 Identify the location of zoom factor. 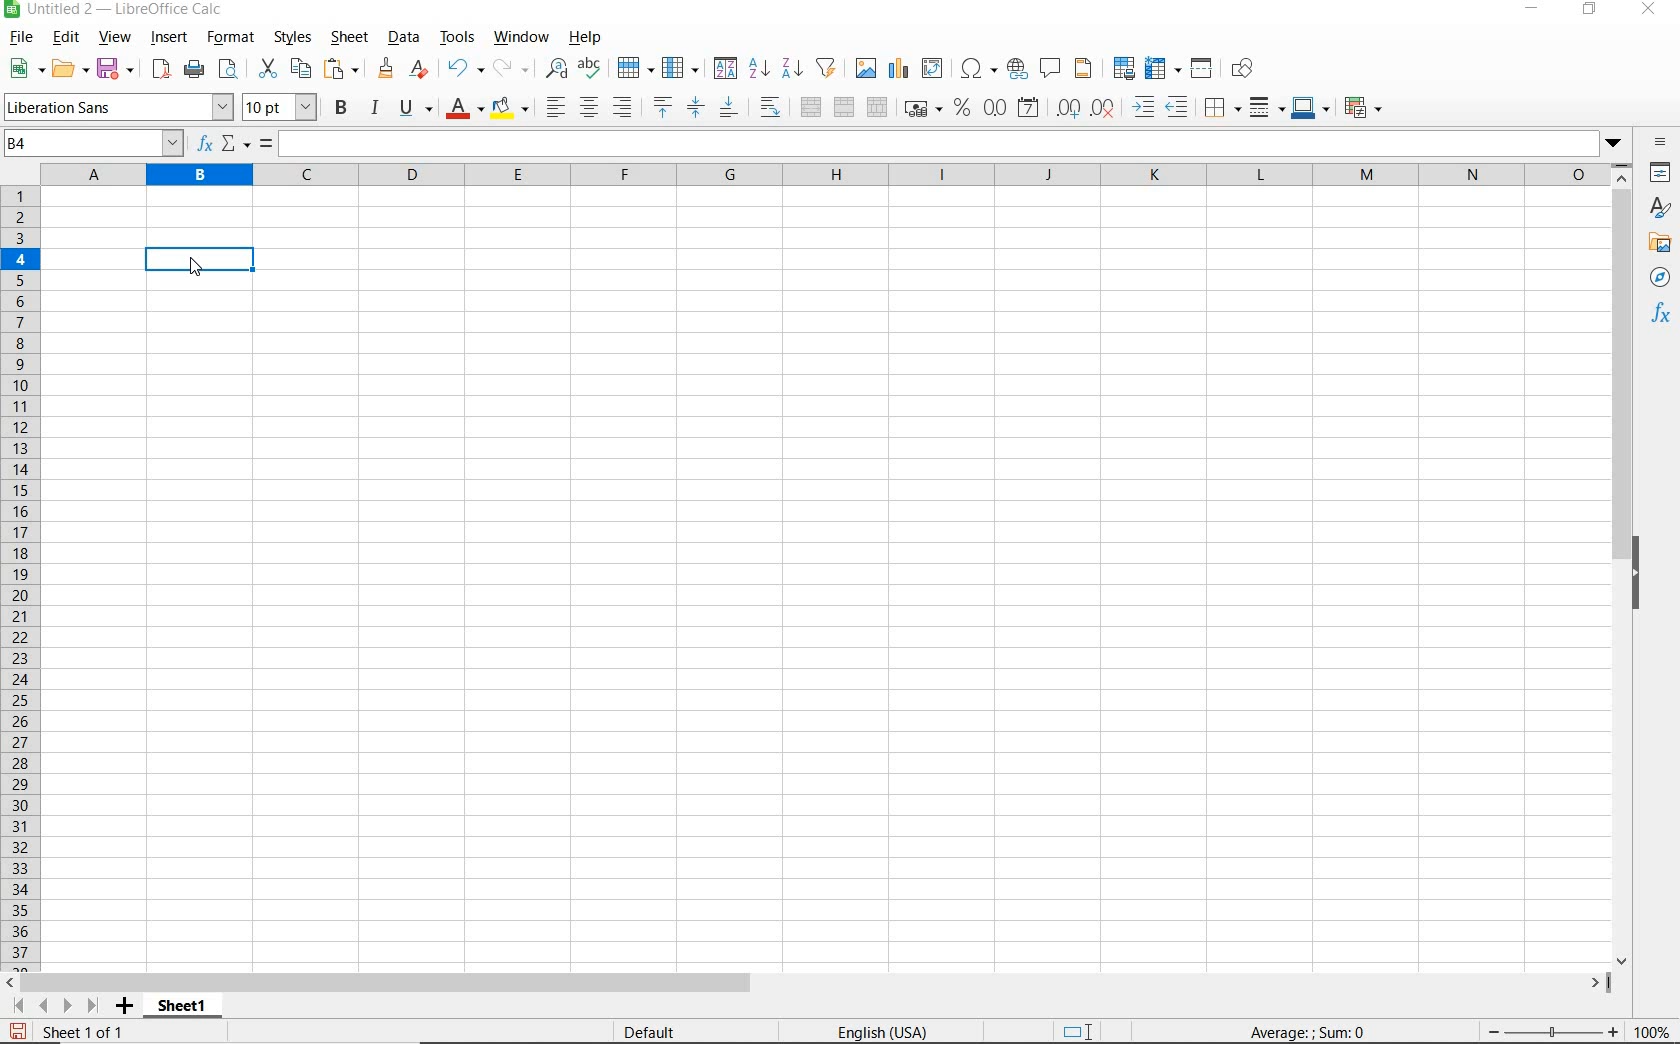
(1652, 1034).